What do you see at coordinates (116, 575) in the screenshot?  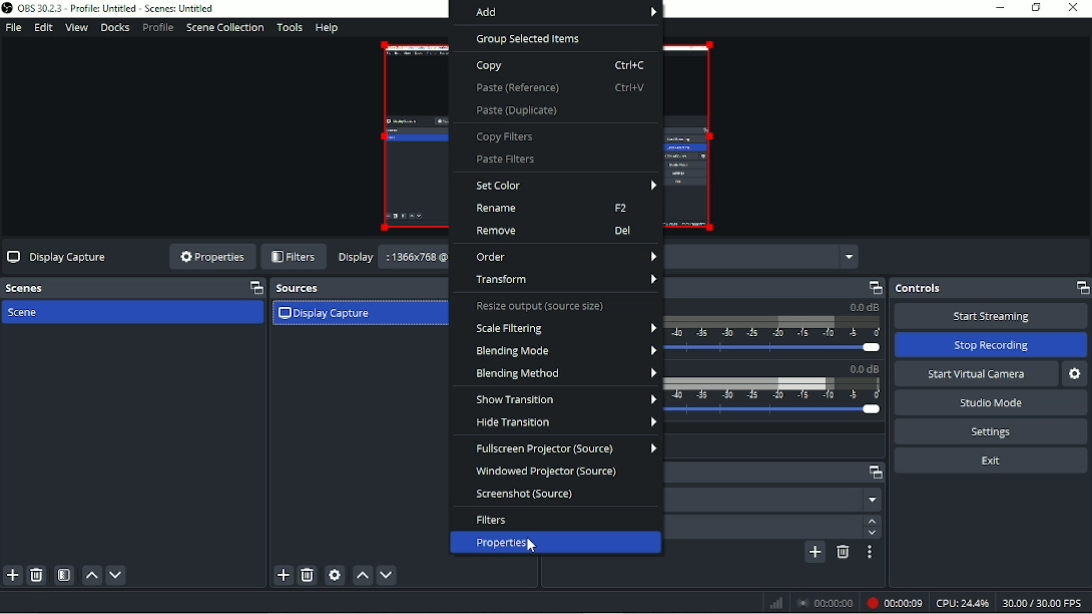 I see `Move scene down` at bounding box center [116, 575].